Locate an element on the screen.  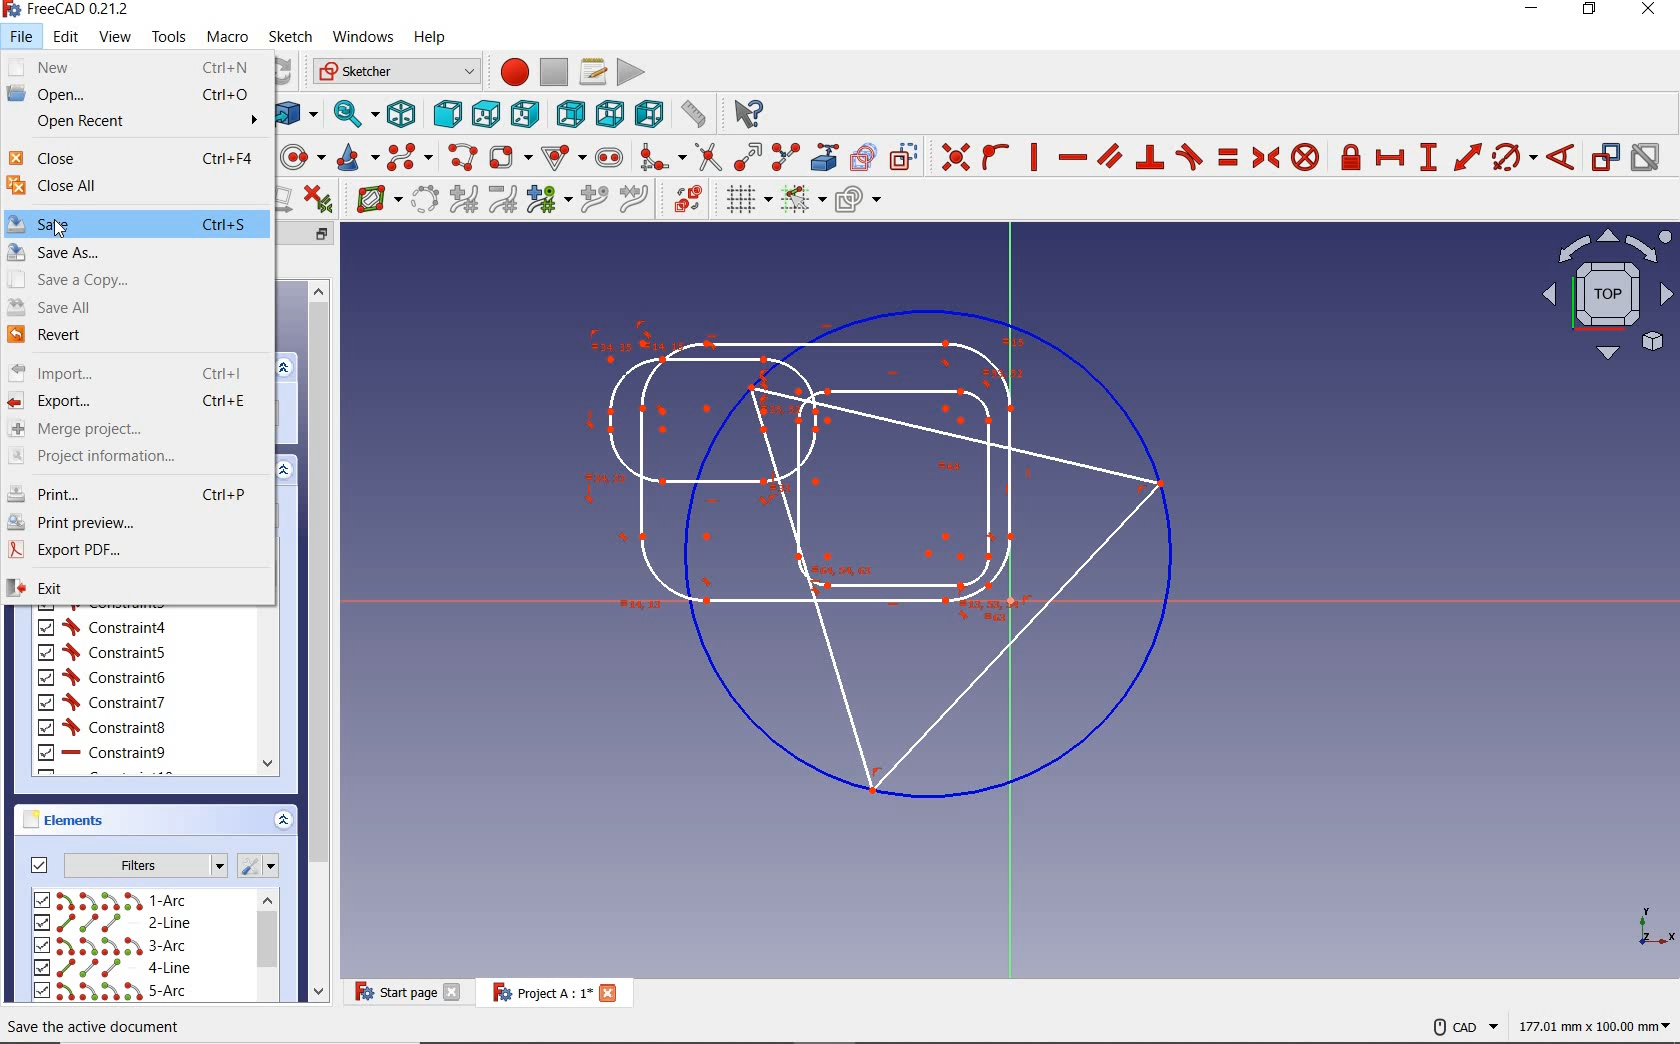
remove axes allignment is located at coordinates (288, 201).